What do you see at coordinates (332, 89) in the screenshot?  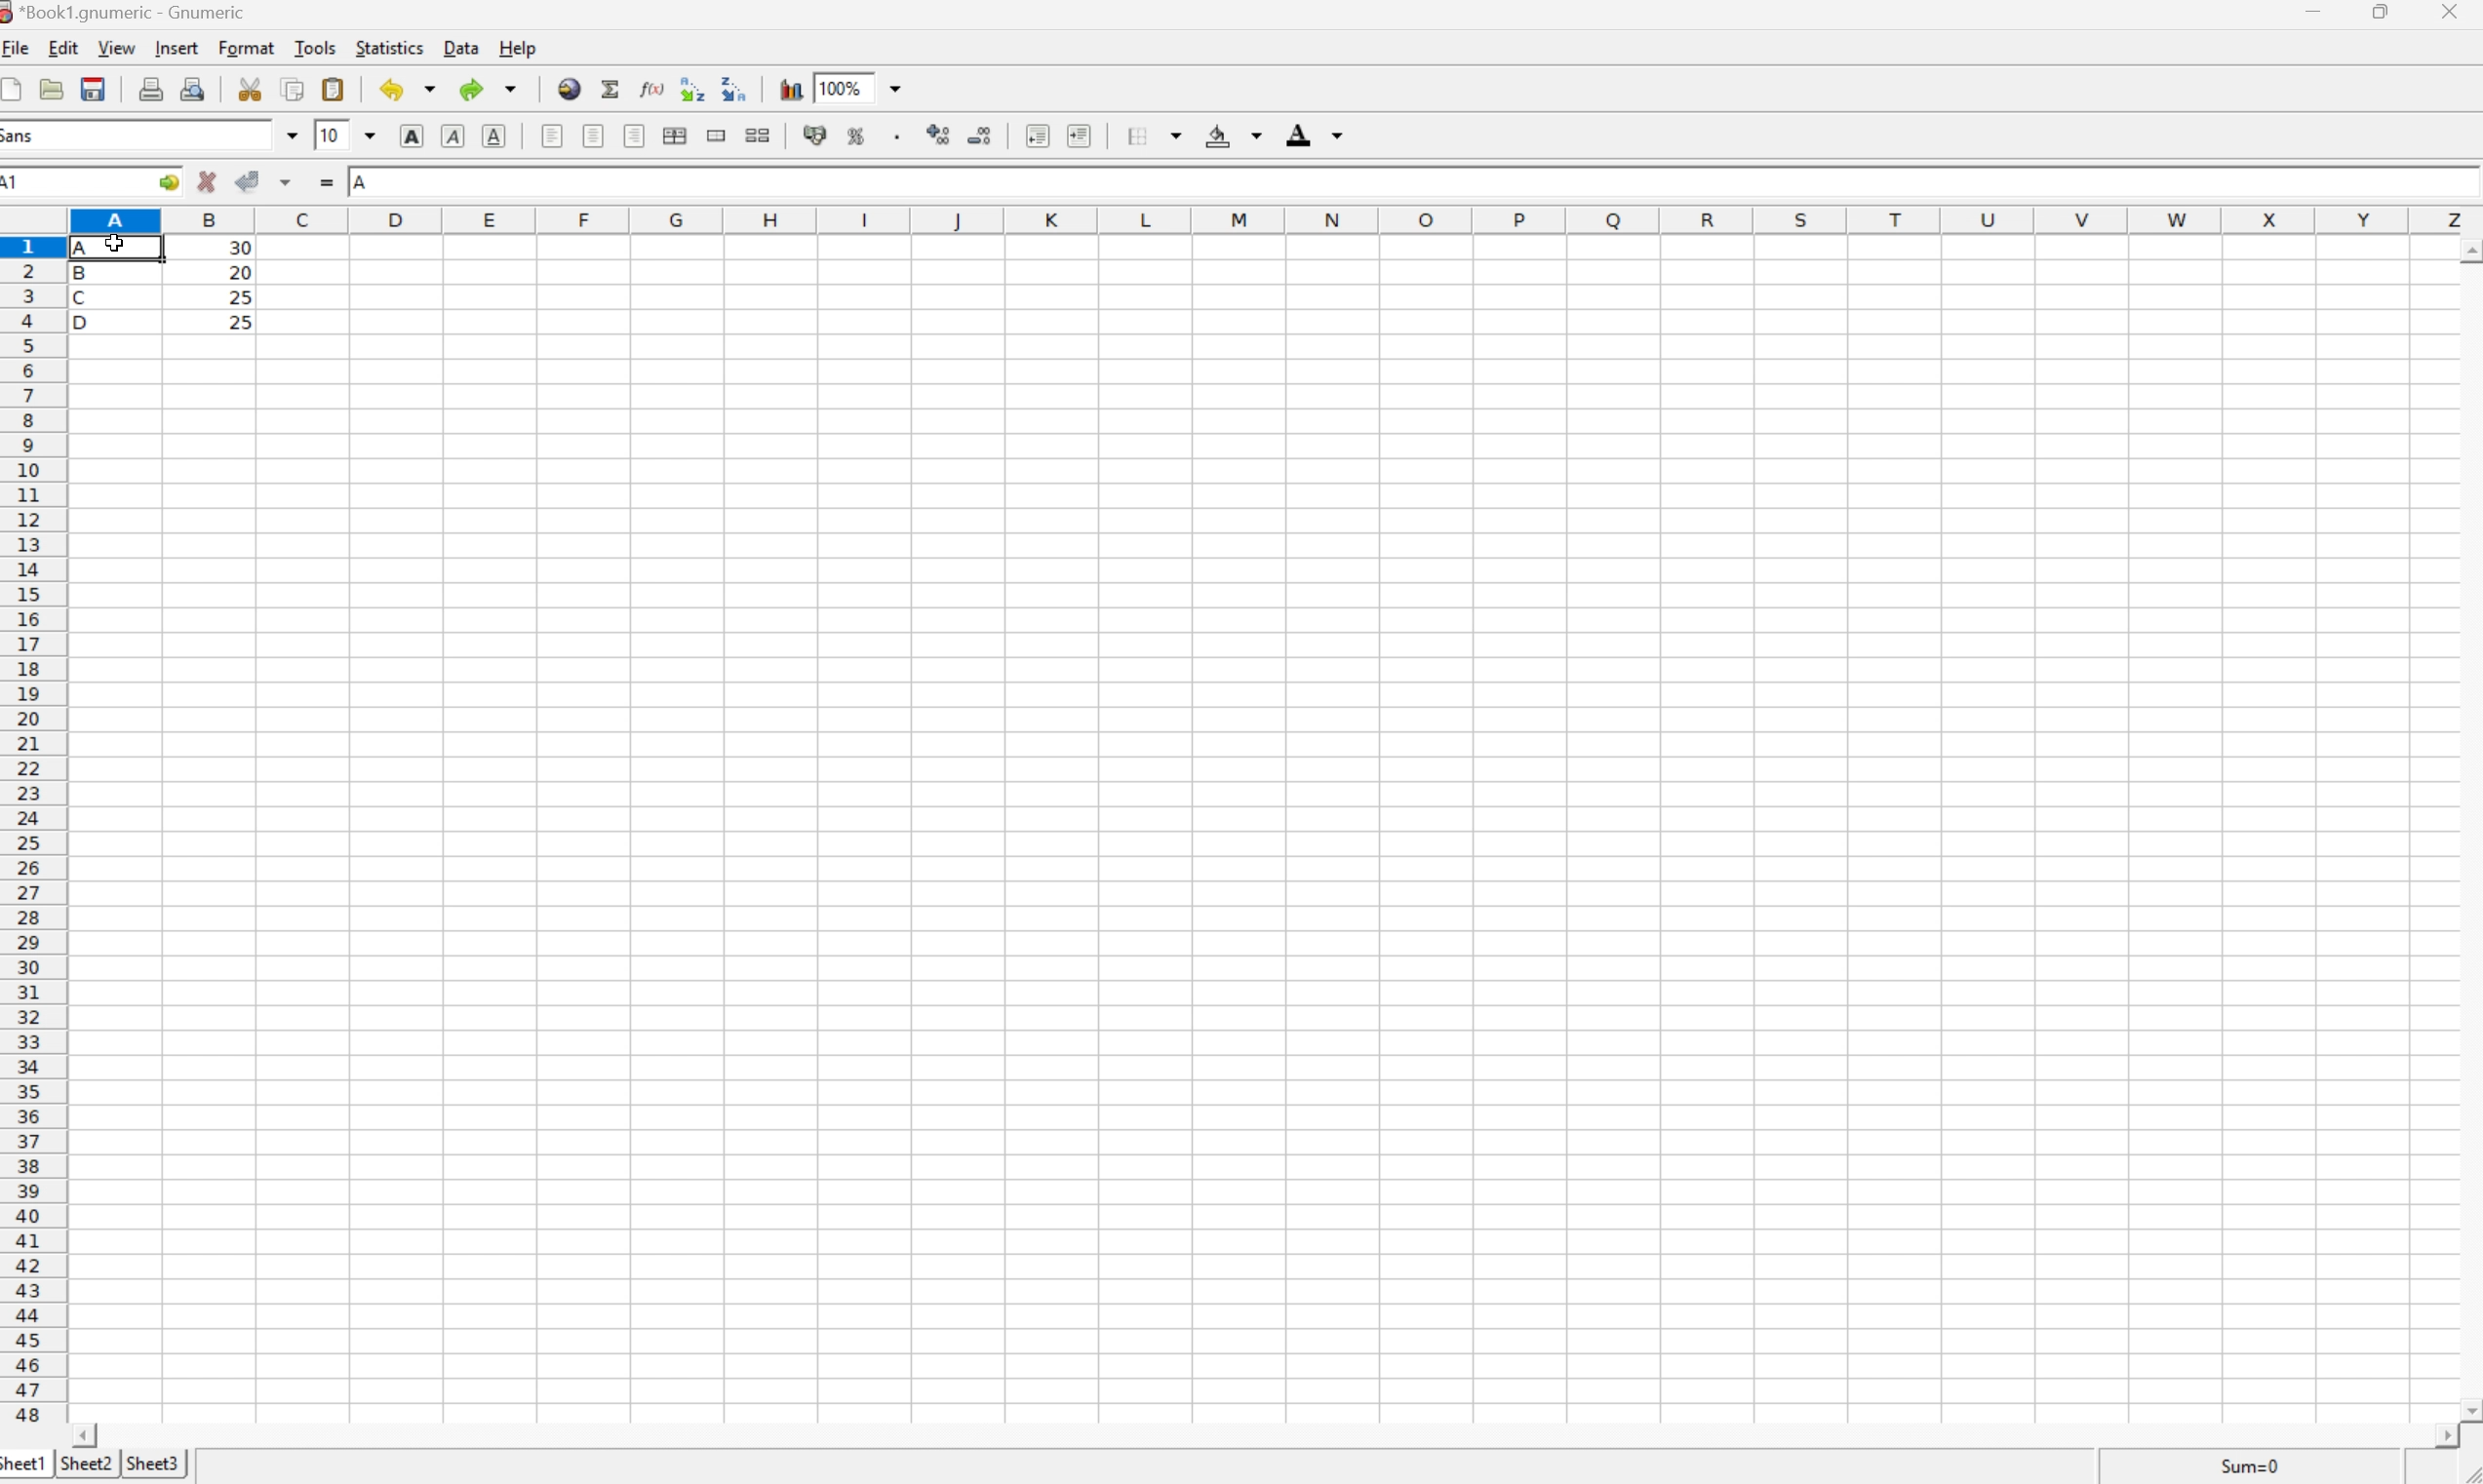 I see `Paste the clipboard` at bounding box center [332, 89].